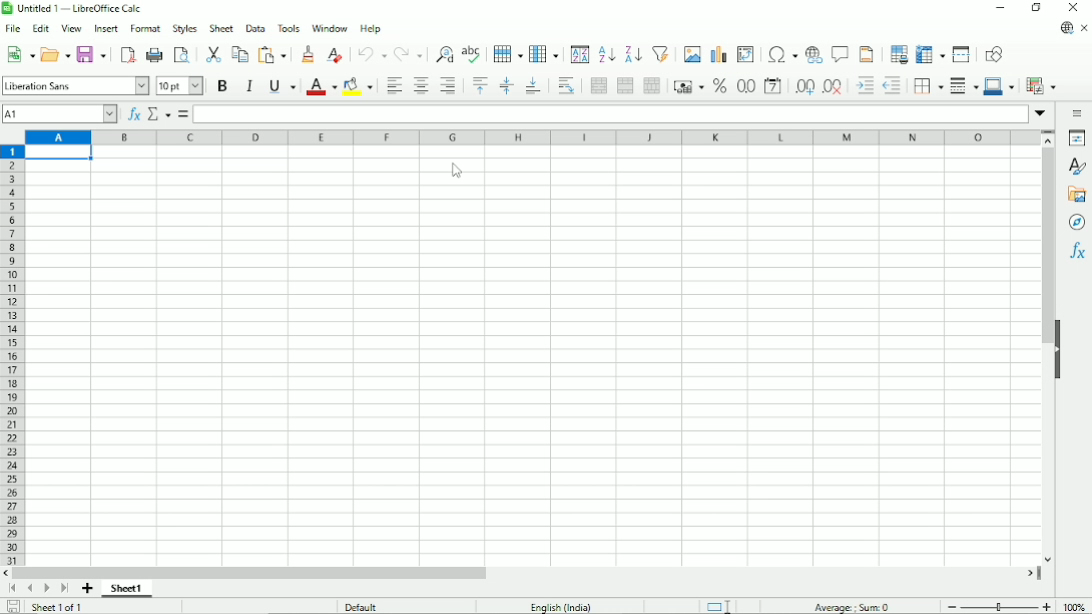  What do you see at coordinates (781, 54) in the screenshot?
I see `Insert special characters` at bounding box center [781, 54].